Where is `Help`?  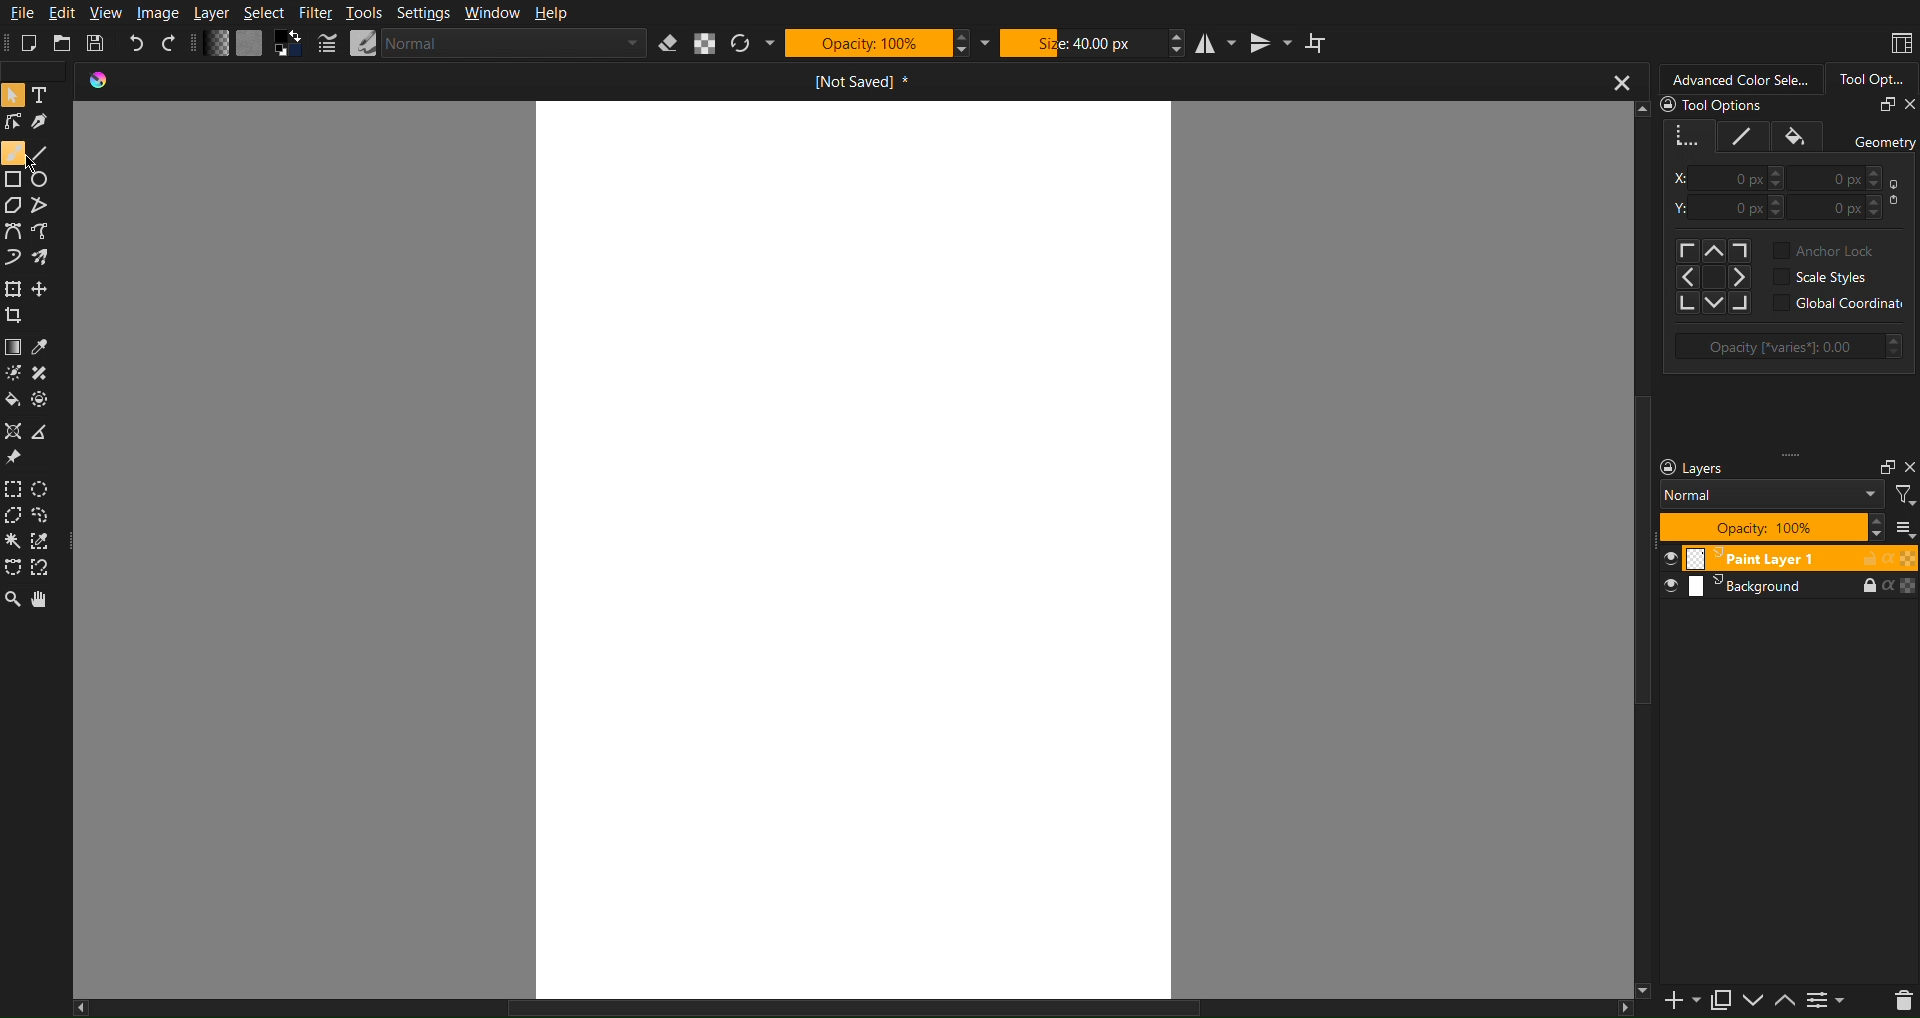 Help is located at coordinates (552, 12).